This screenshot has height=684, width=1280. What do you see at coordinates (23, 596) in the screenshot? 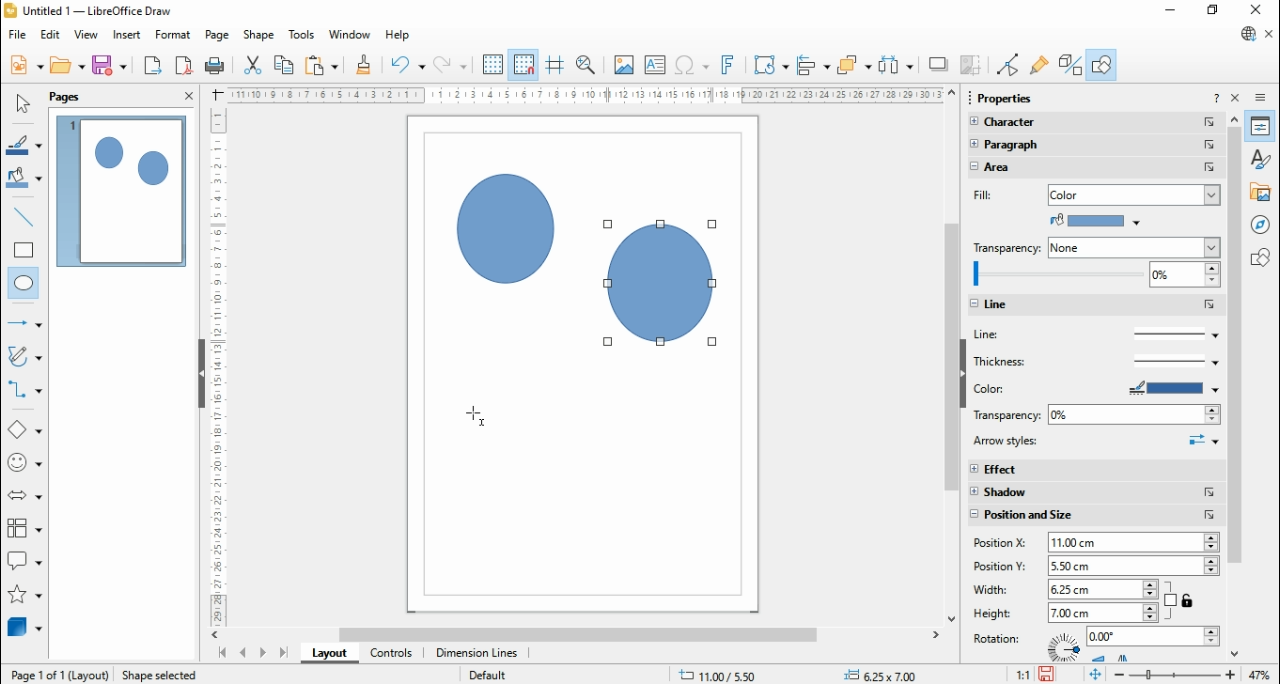
I see `stars and banners ` at bounding box center [23, 596].